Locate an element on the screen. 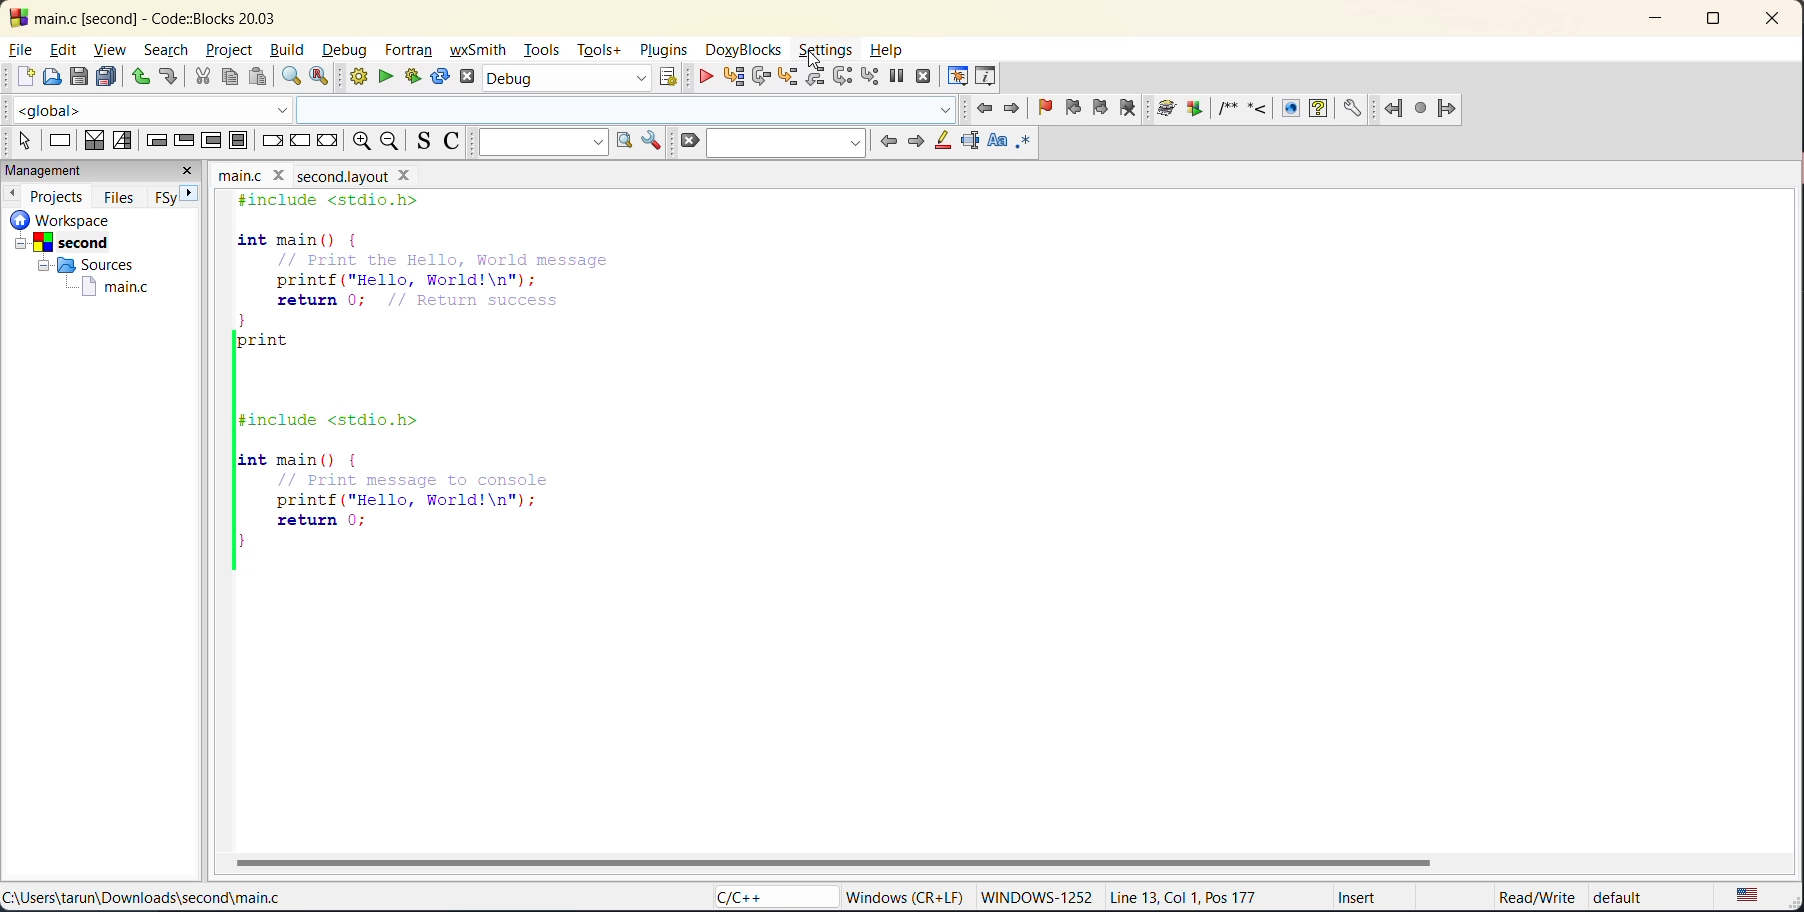  metadata is located at coordinates (908, 896).